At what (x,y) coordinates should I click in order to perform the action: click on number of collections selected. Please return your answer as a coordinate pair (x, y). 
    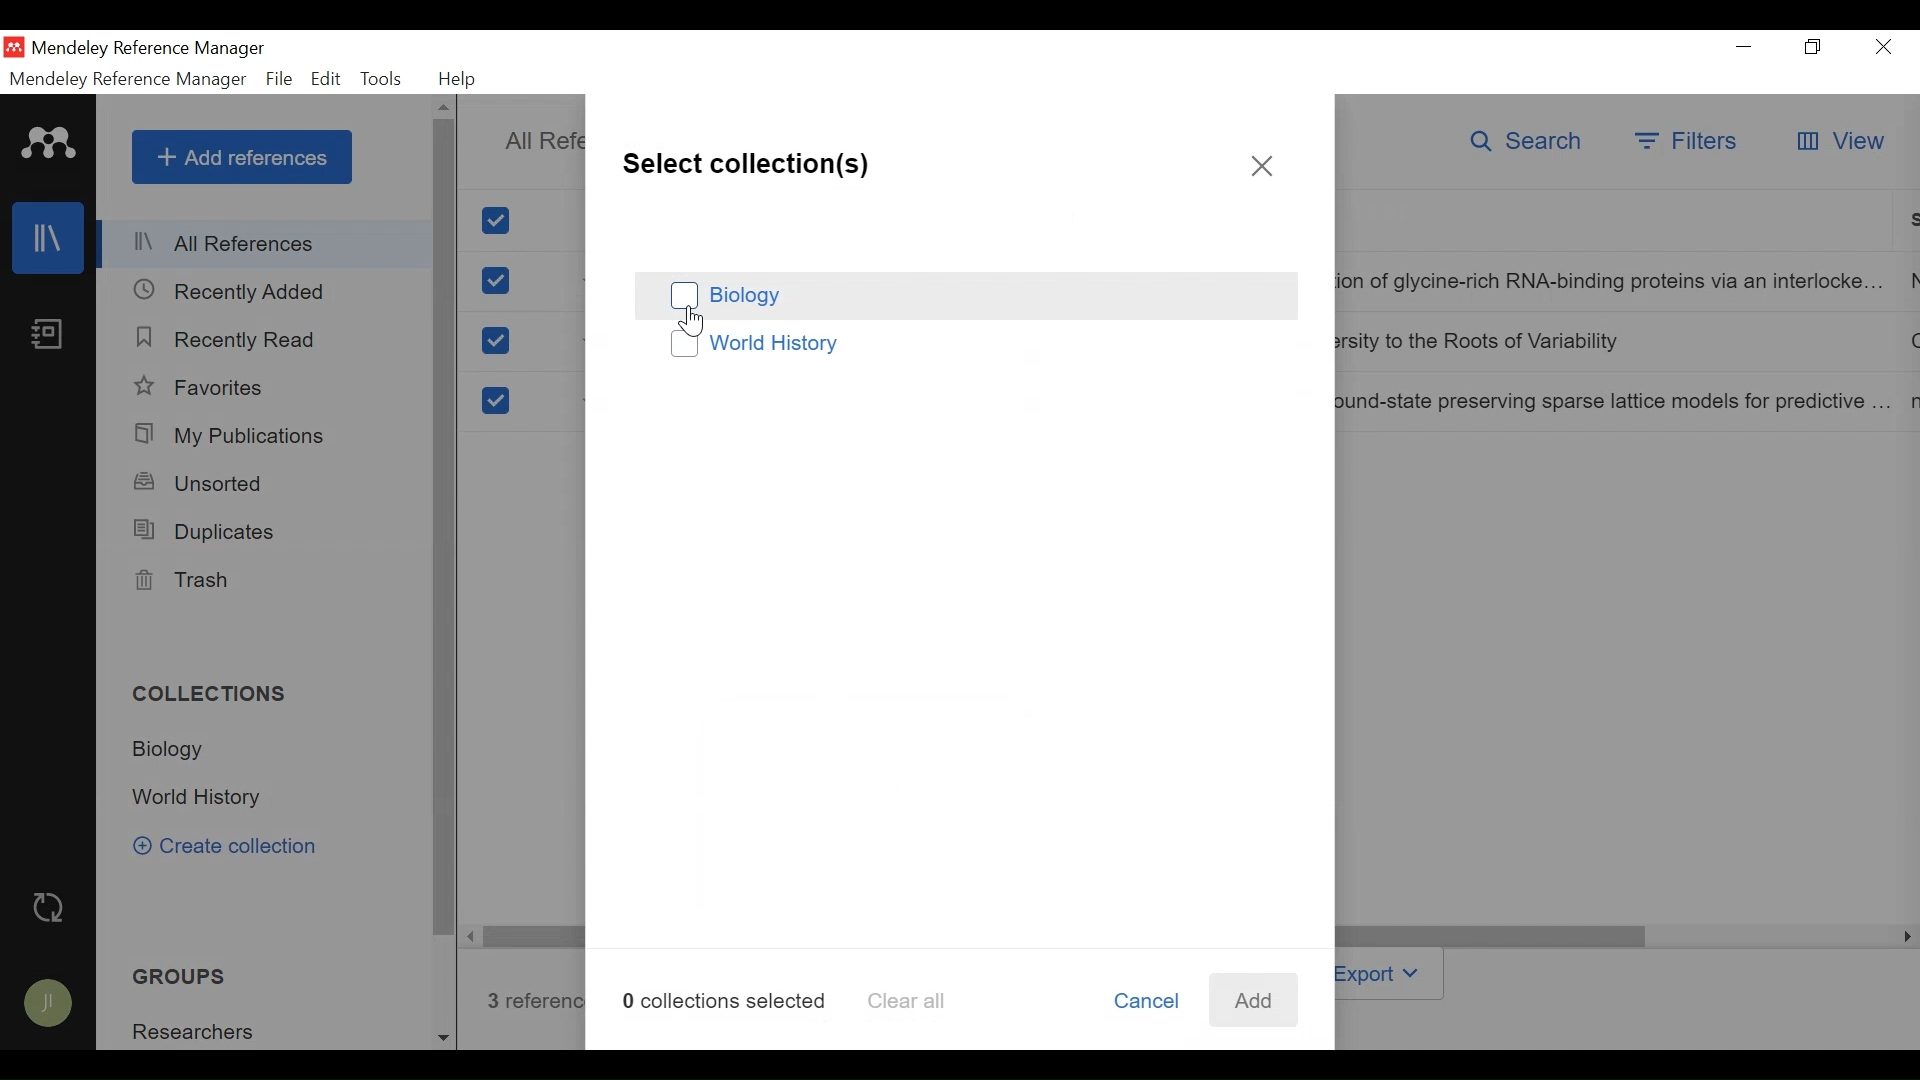
    Looking at the image, I should click on (724, 999).